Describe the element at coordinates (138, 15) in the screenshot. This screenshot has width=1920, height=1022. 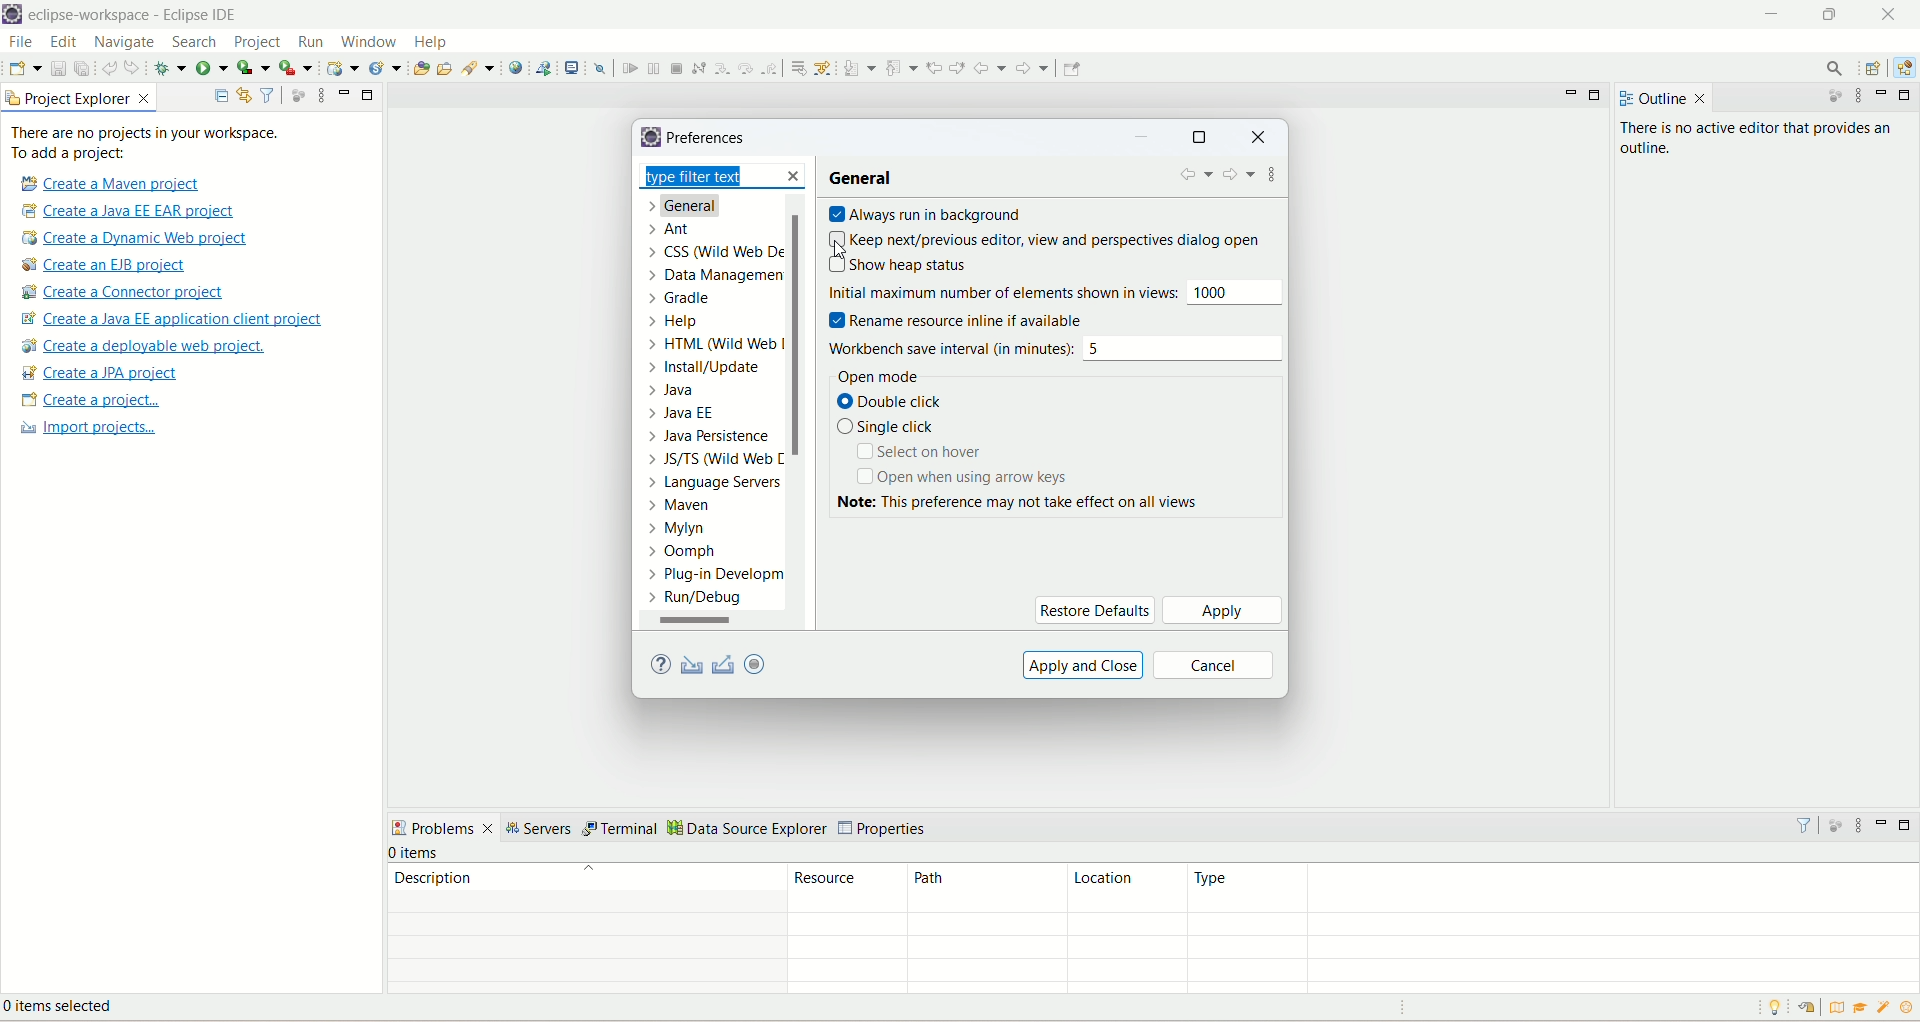
I see `eclipse workspace-Eclipse IDE` at that location.